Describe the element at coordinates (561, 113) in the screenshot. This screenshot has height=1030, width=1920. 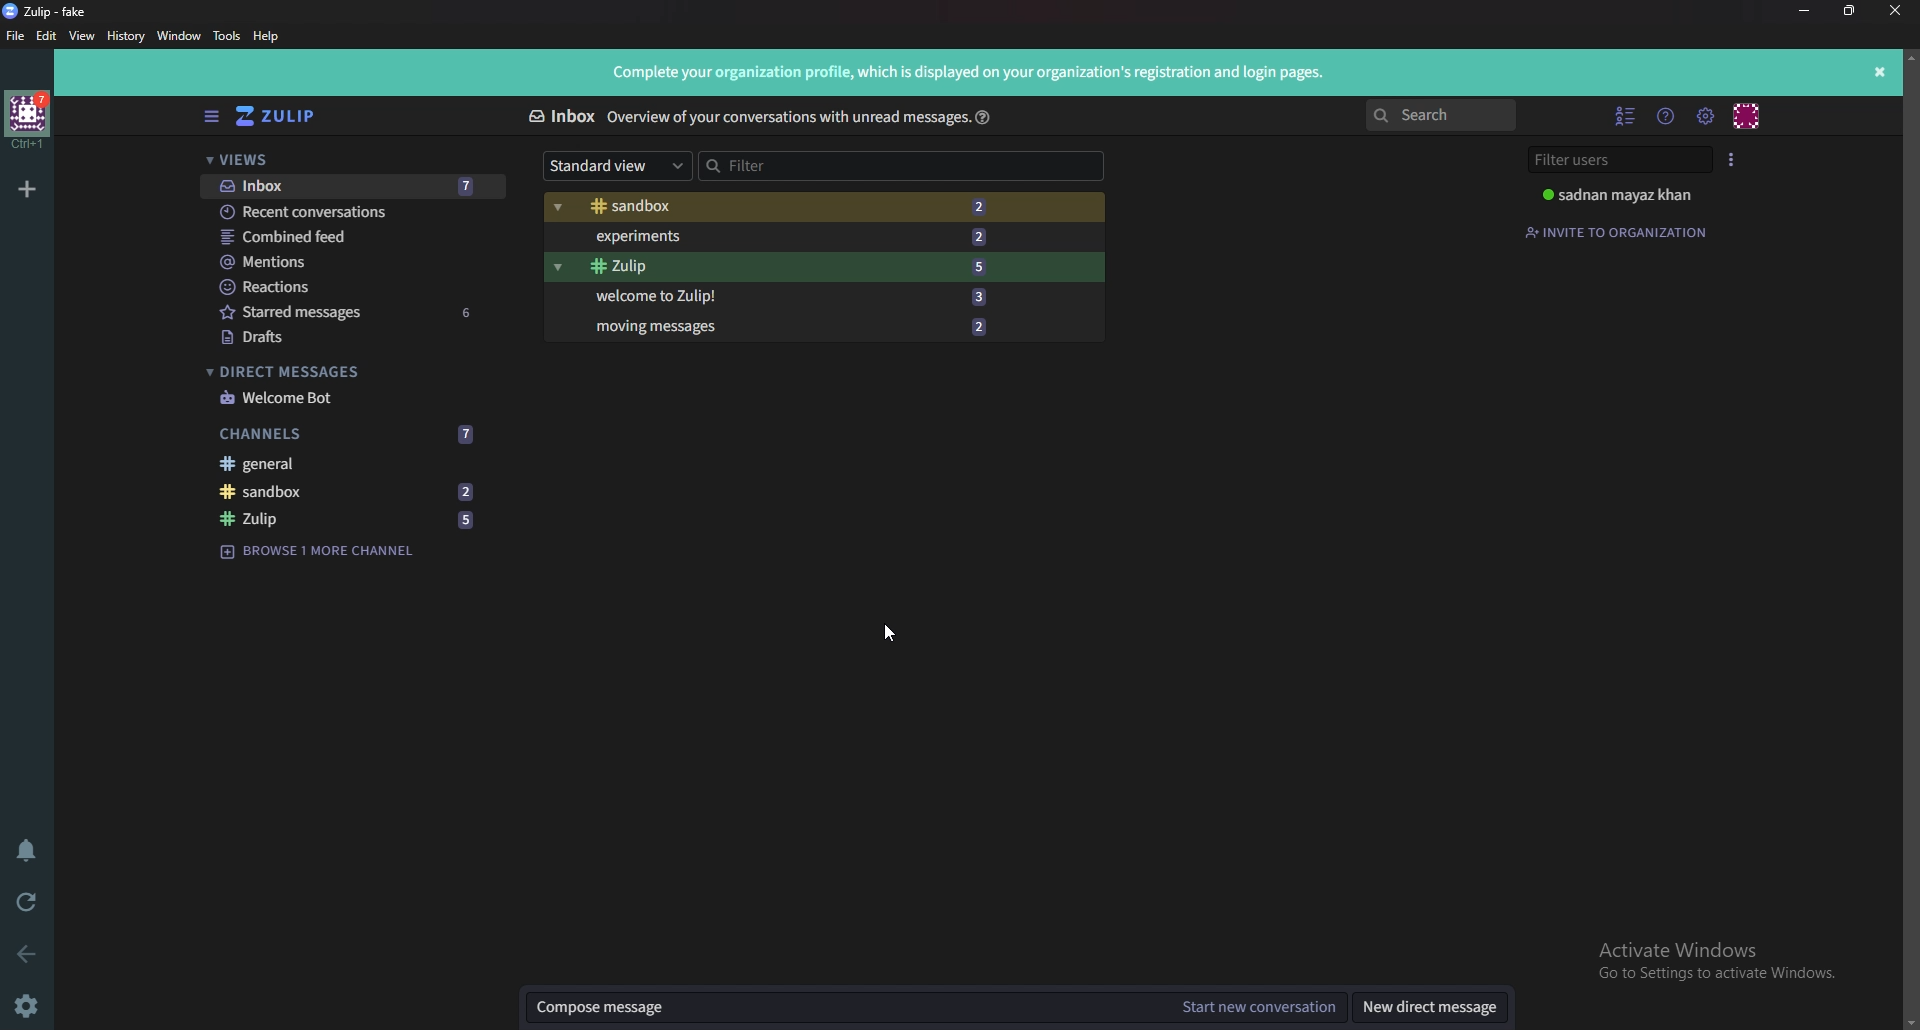
I see `Inbox` at that location.